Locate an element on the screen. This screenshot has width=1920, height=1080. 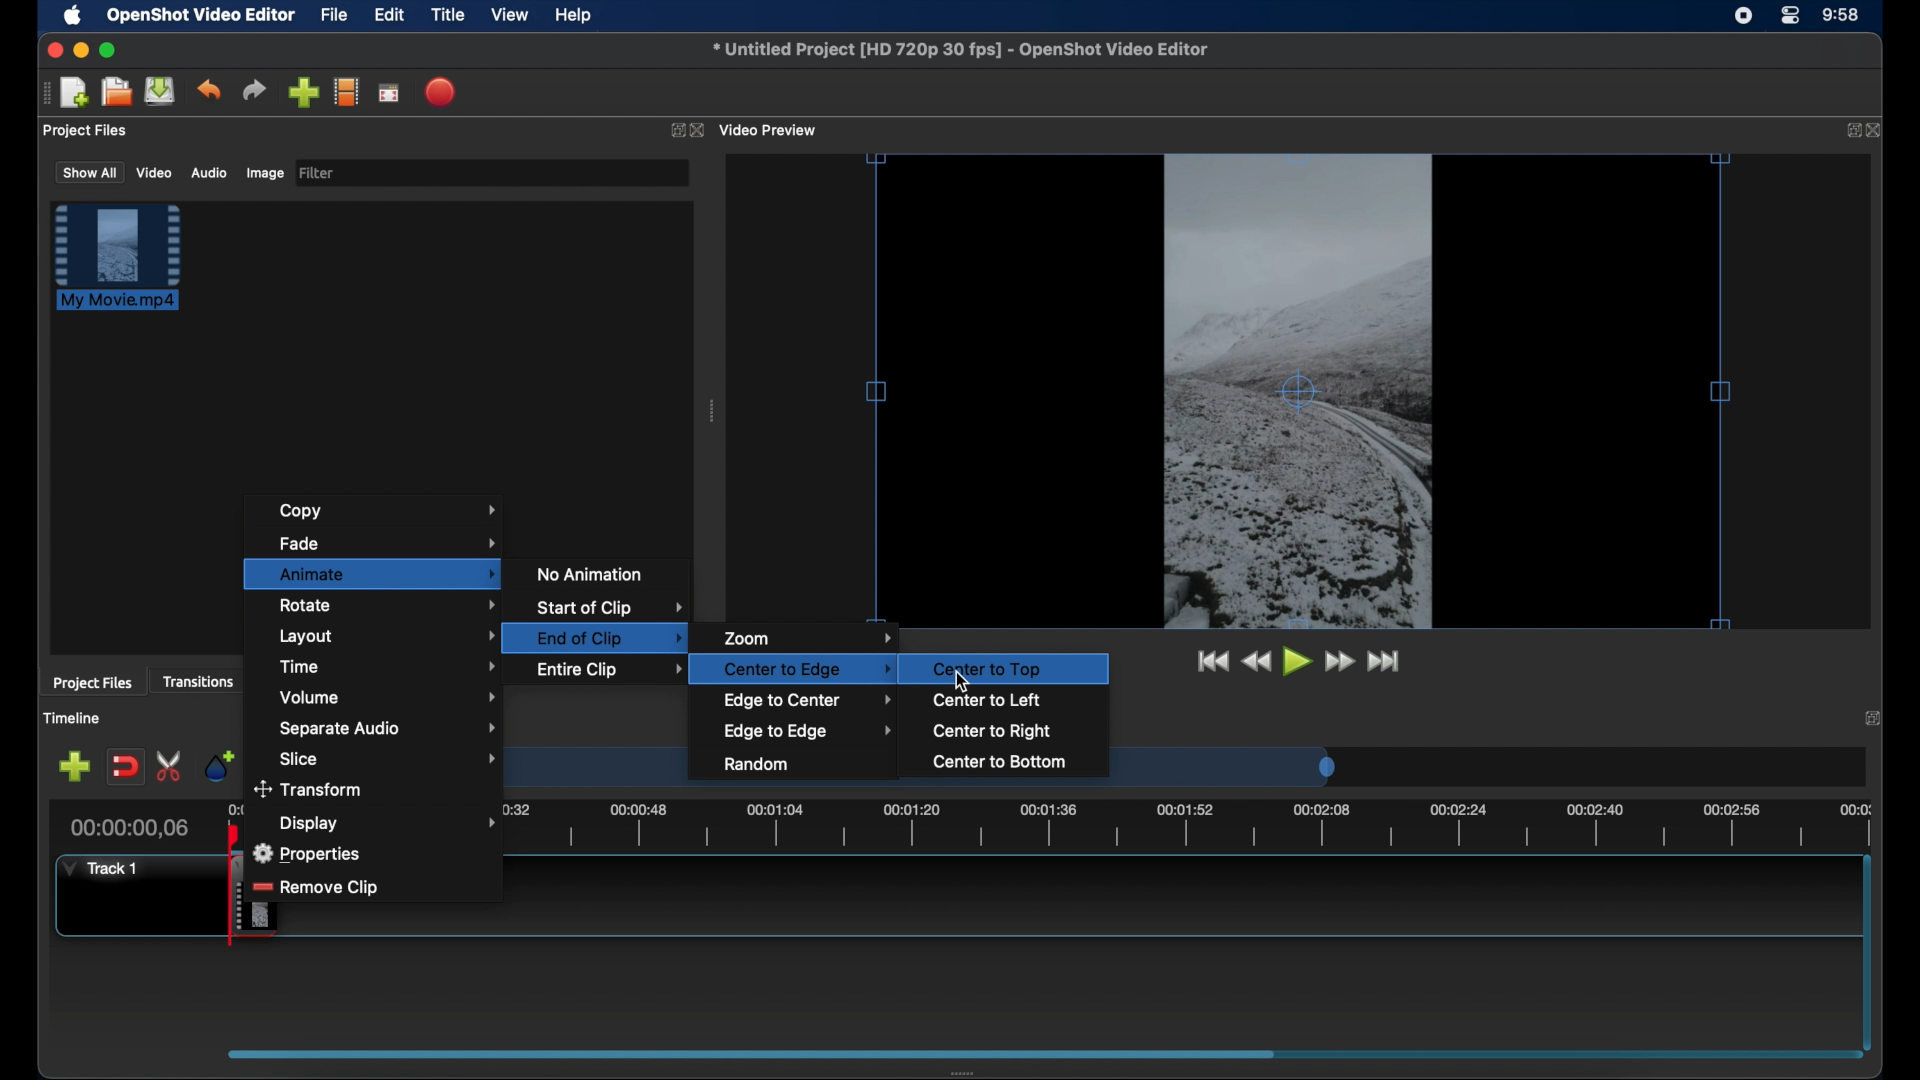
import files is located at coordinates (303, 93).